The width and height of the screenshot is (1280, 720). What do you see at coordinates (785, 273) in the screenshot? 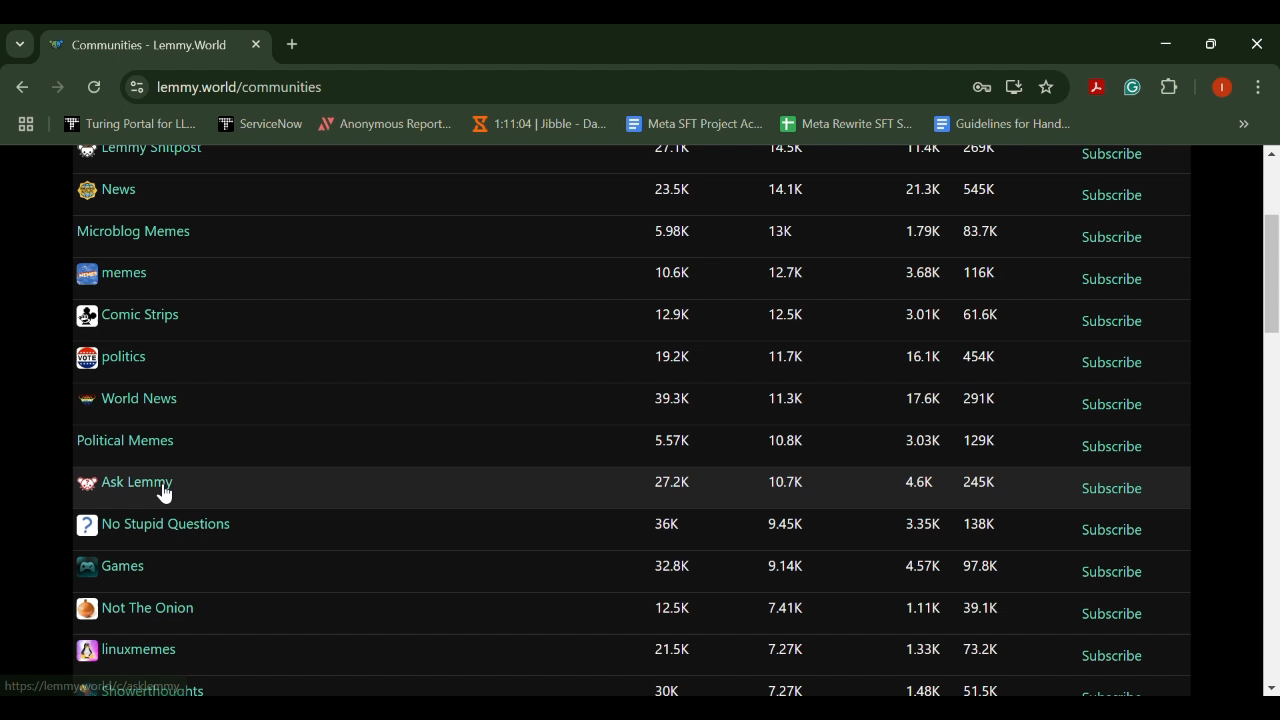
I see `12.7K` at bounding box center [785, 273].